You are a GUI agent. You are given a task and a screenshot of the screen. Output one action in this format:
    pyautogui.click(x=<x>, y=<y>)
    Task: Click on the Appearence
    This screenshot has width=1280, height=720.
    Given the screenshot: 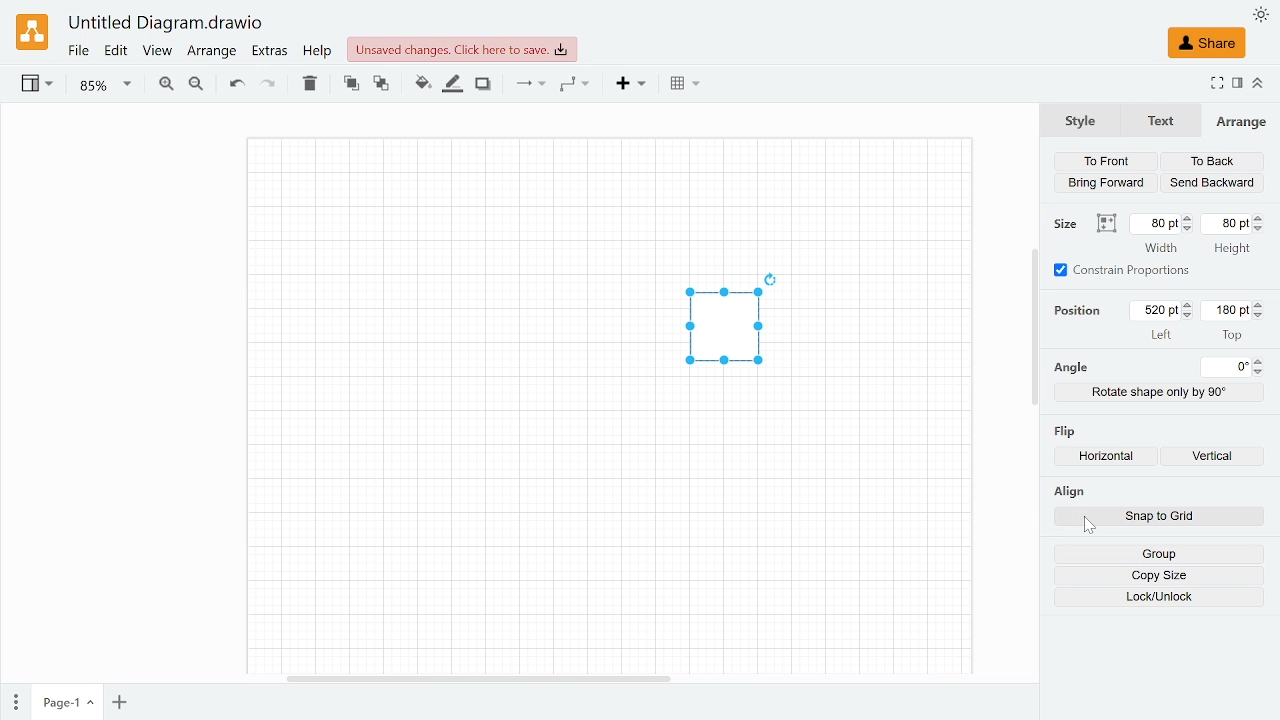 What is the action you would take?
    pyautogui.click(x=1261, y=15)
    